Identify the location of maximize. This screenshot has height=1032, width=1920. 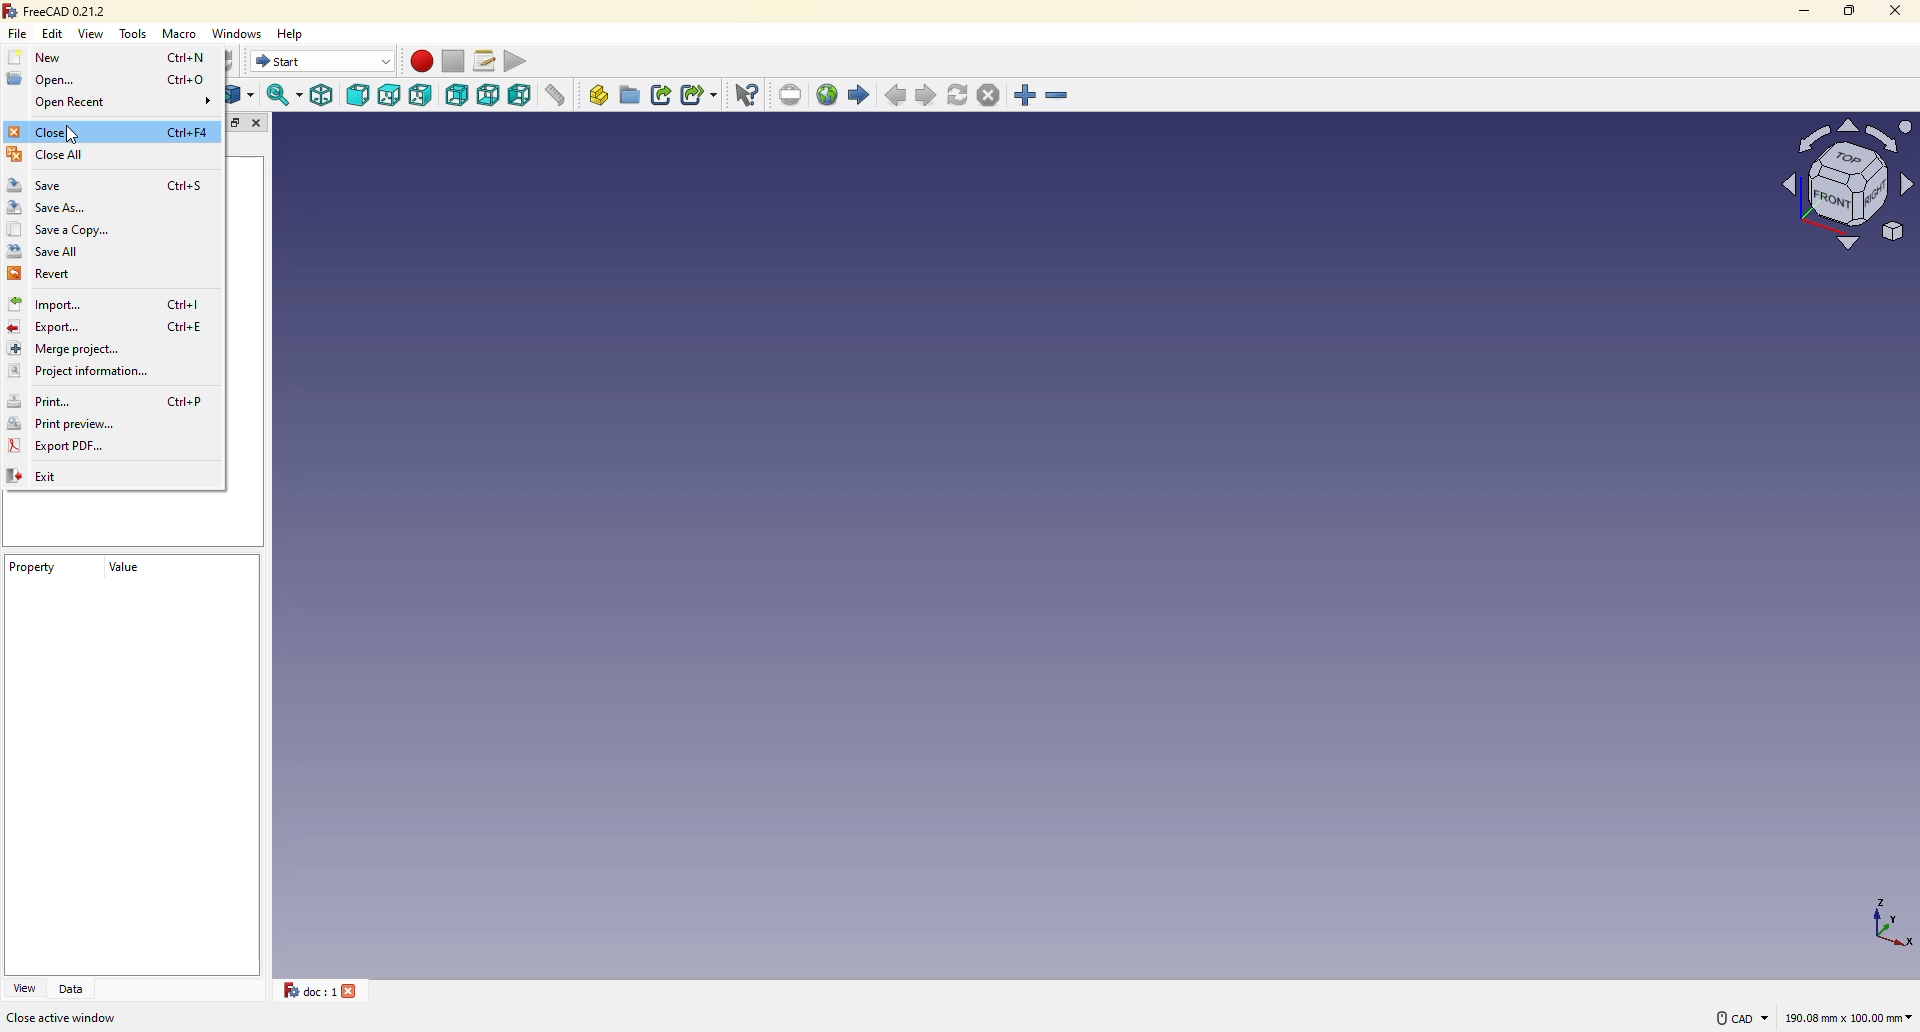
(1851, 11).